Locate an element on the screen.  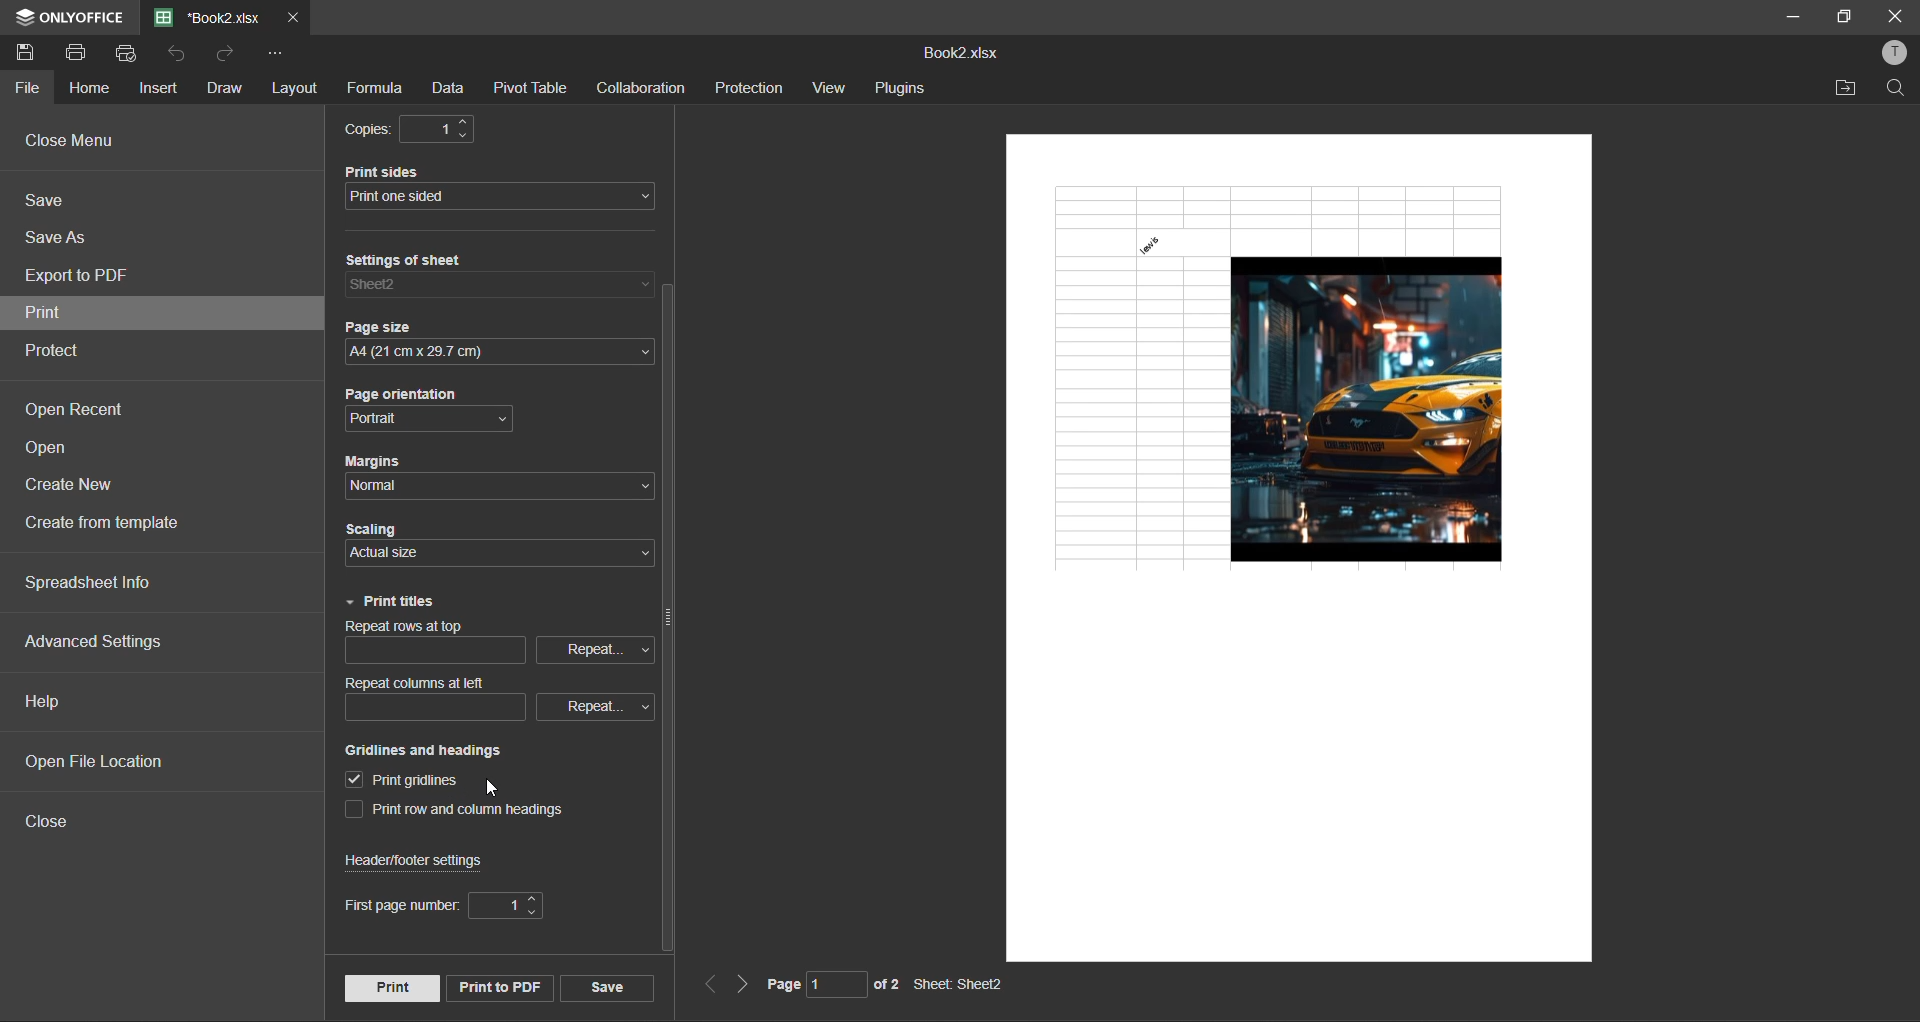
filename is located at coordinates (959, 53).